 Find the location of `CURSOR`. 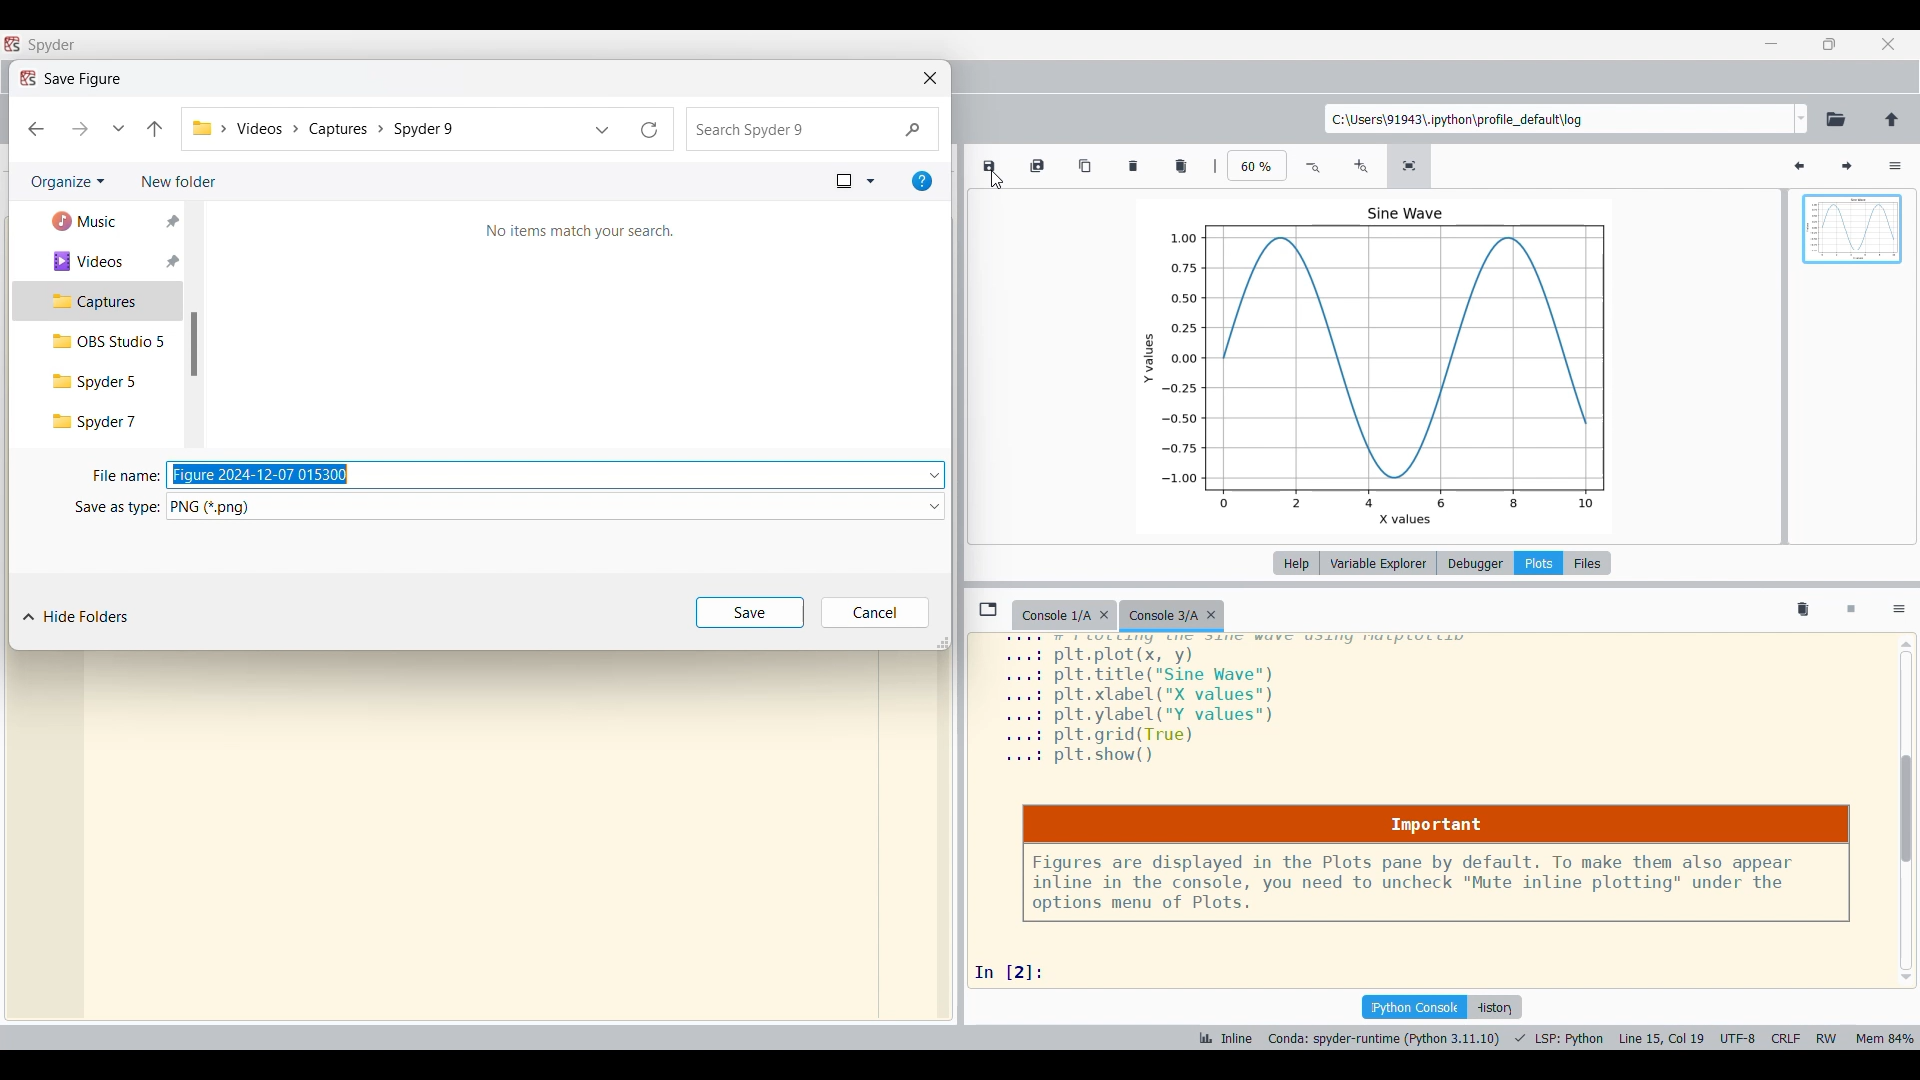

CURSOR is located at coordinates (1000, 177).